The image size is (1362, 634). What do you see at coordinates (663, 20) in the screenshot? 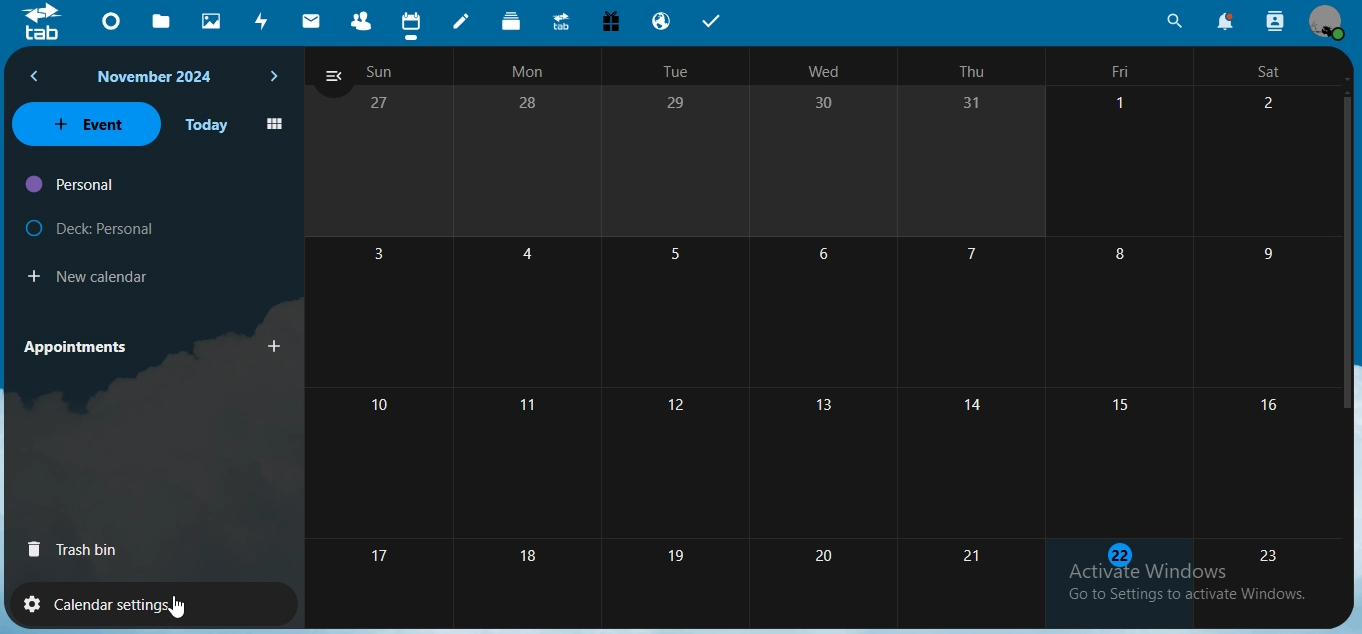
I see `email hosting` at bounding box center [663, 20].